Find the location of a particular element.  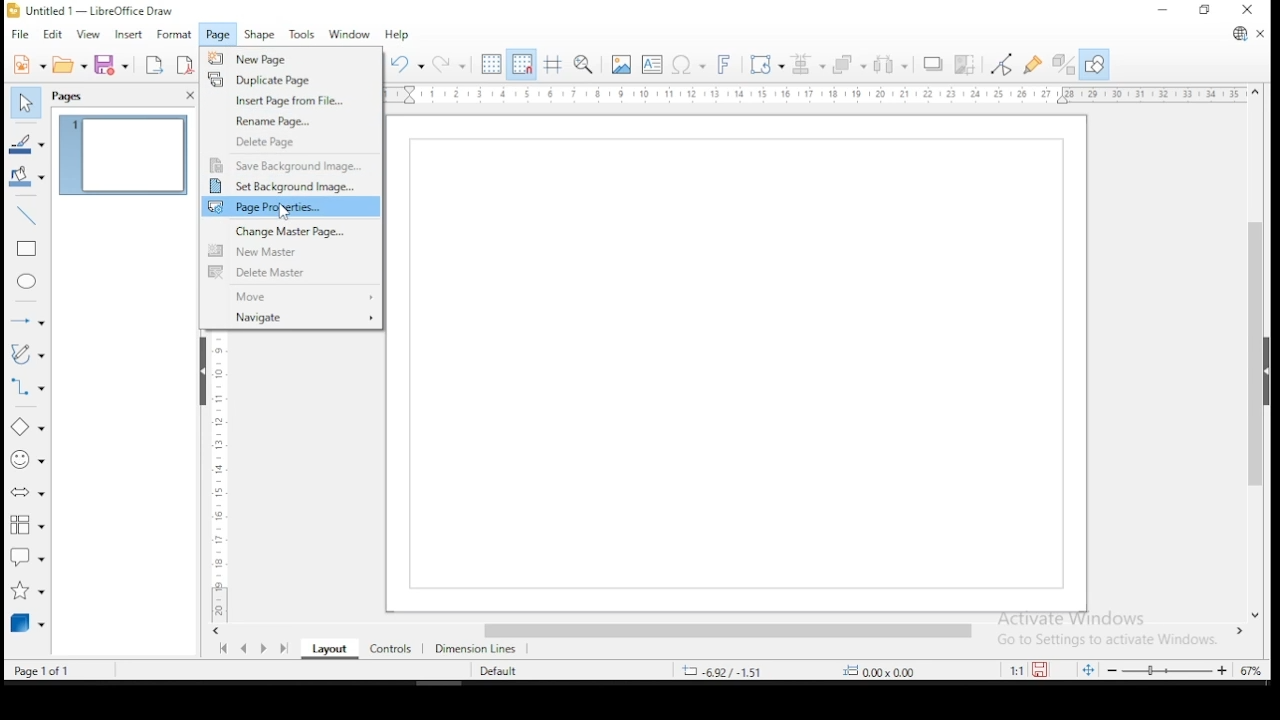

page 1 is located at coordinates (121, 156).